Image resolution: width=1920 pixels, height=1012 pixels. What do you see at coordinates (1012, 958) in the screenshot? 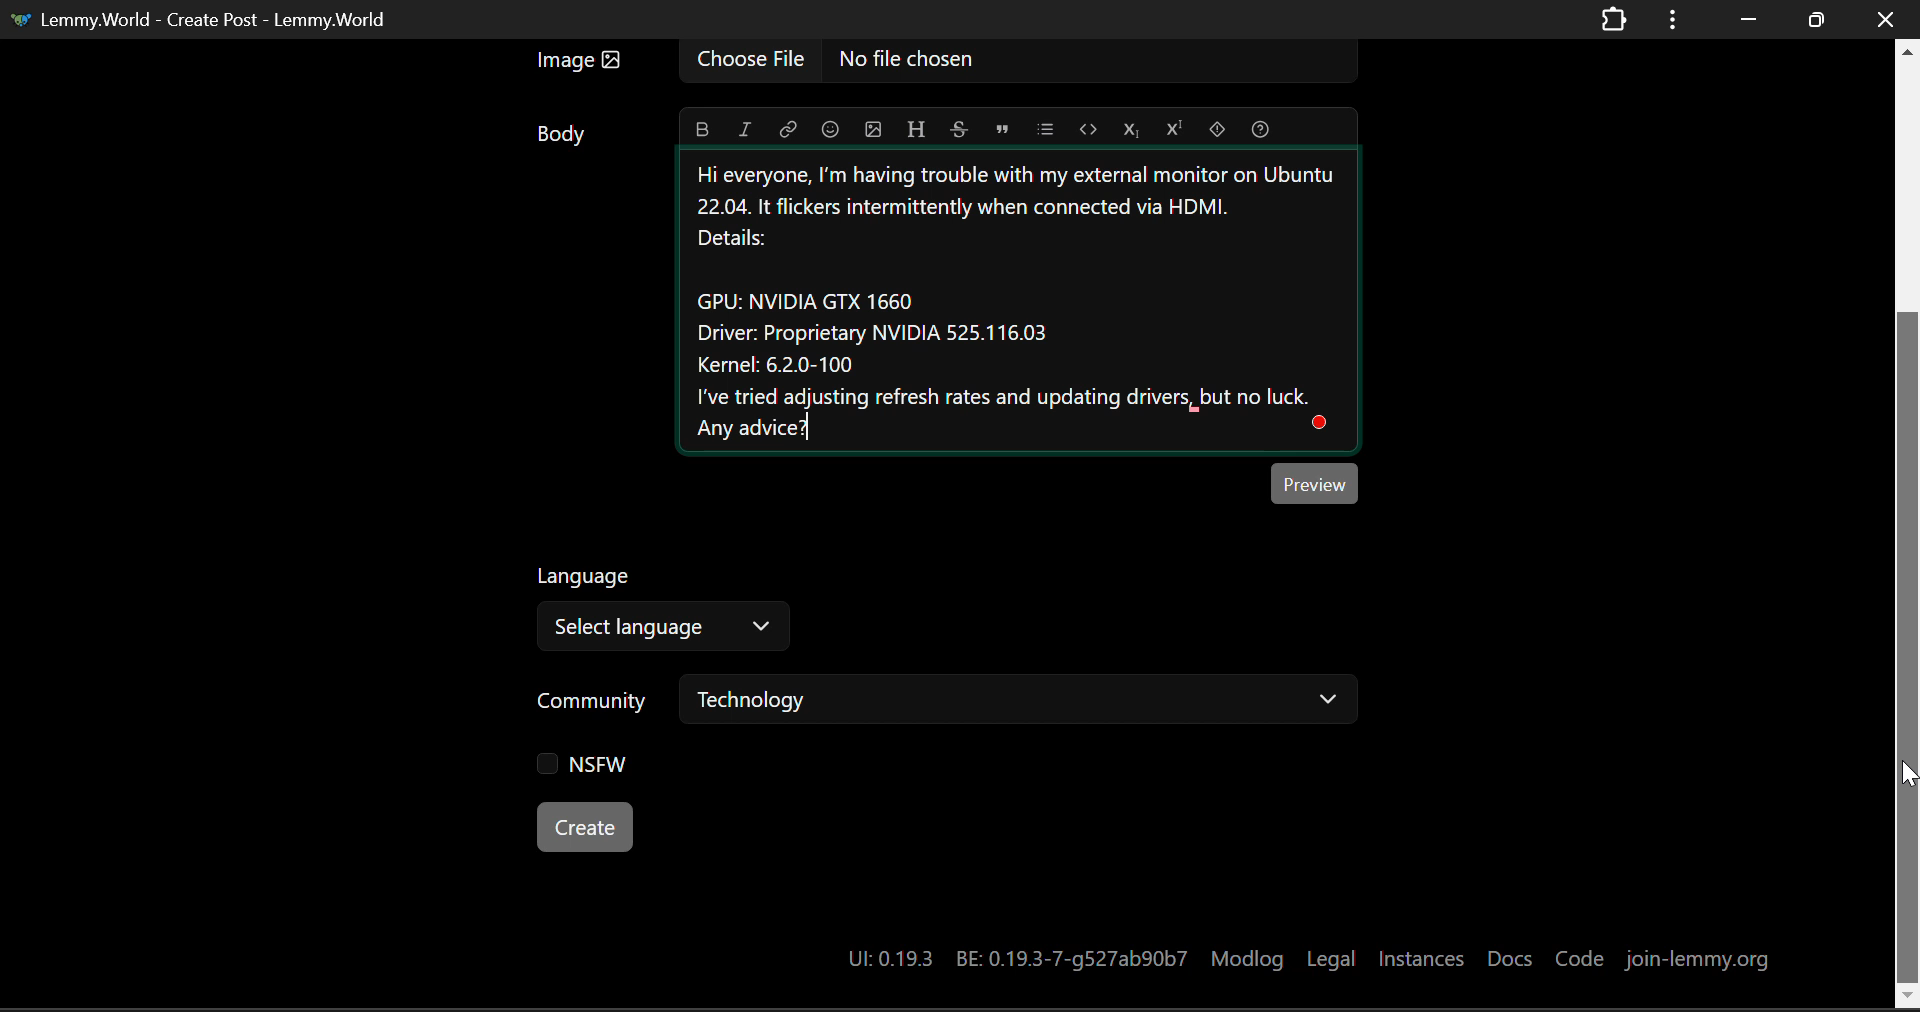
I see `UI:0.19.3 BE:0.19.3-7-g527ab90b7` at bounding box center [1012, 958].